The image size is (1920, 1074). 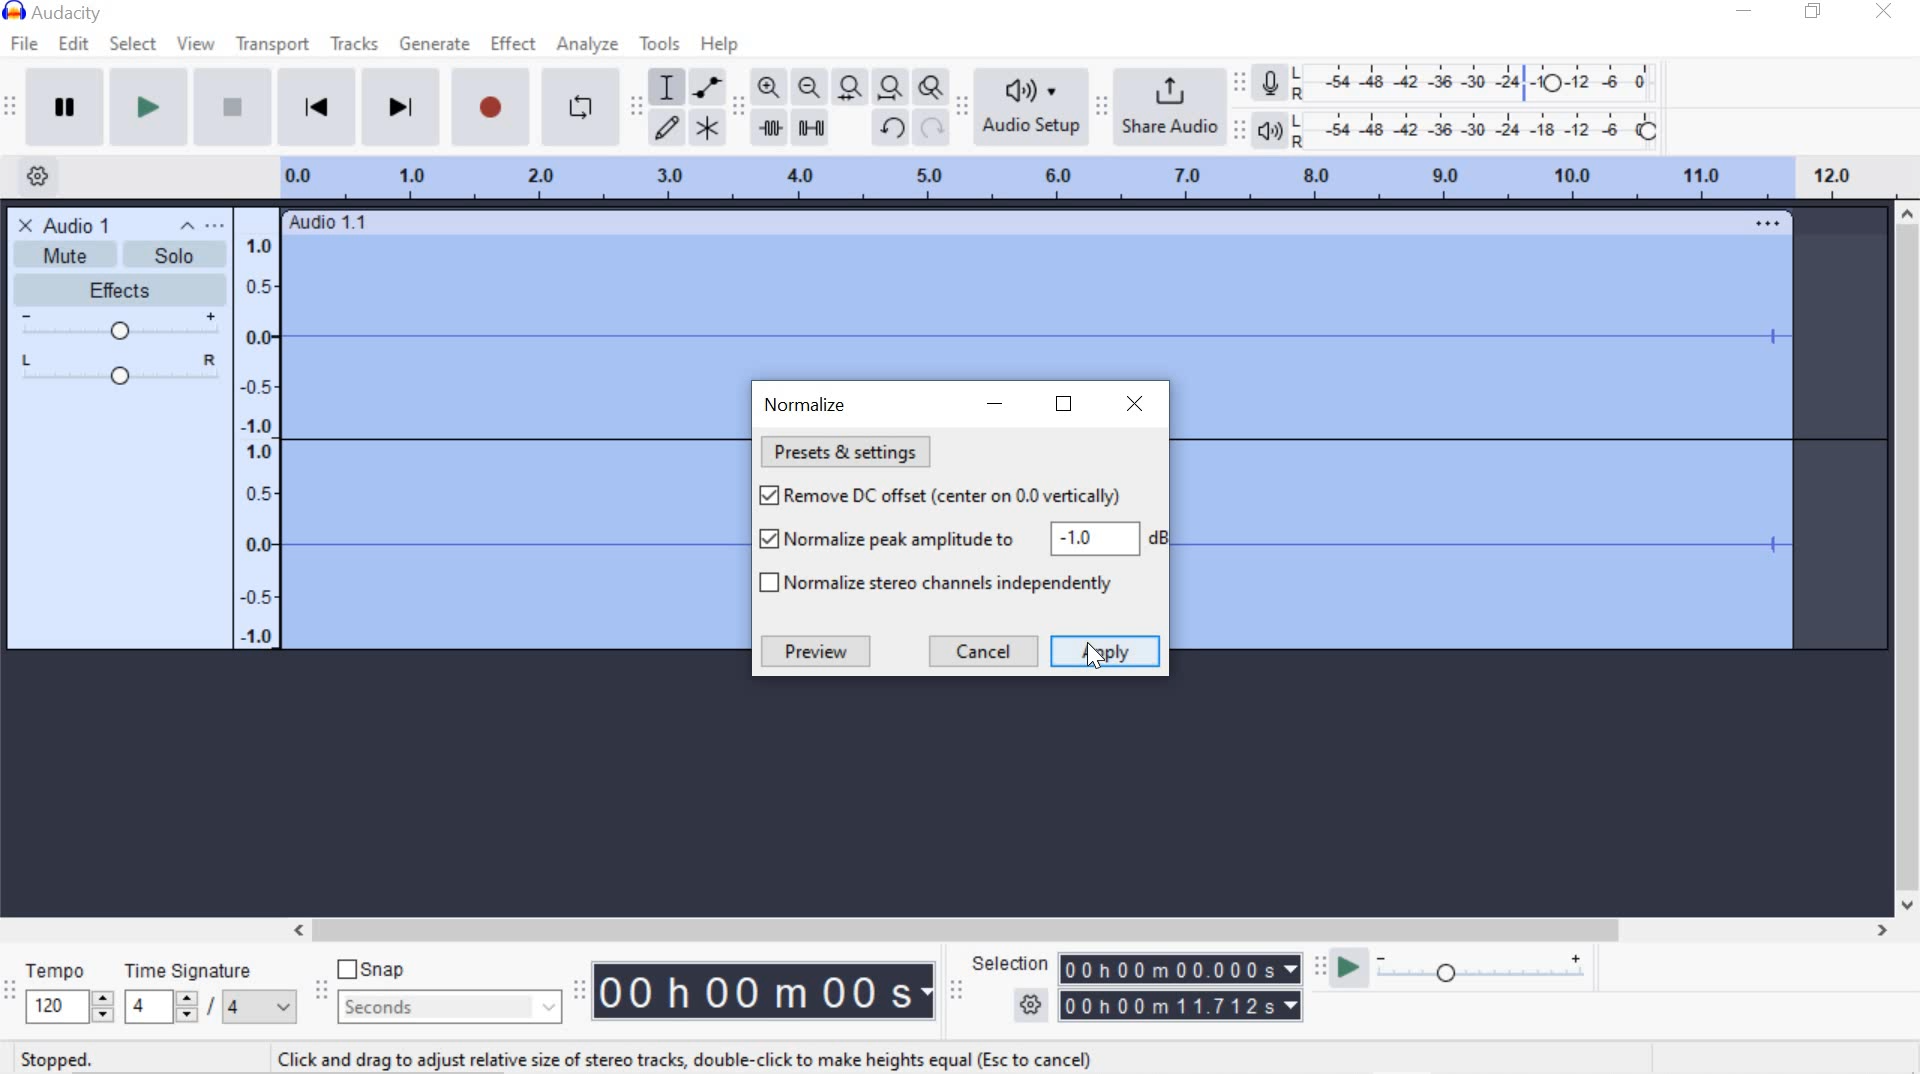 I want to click on normalize, so click(x=804, y=402).